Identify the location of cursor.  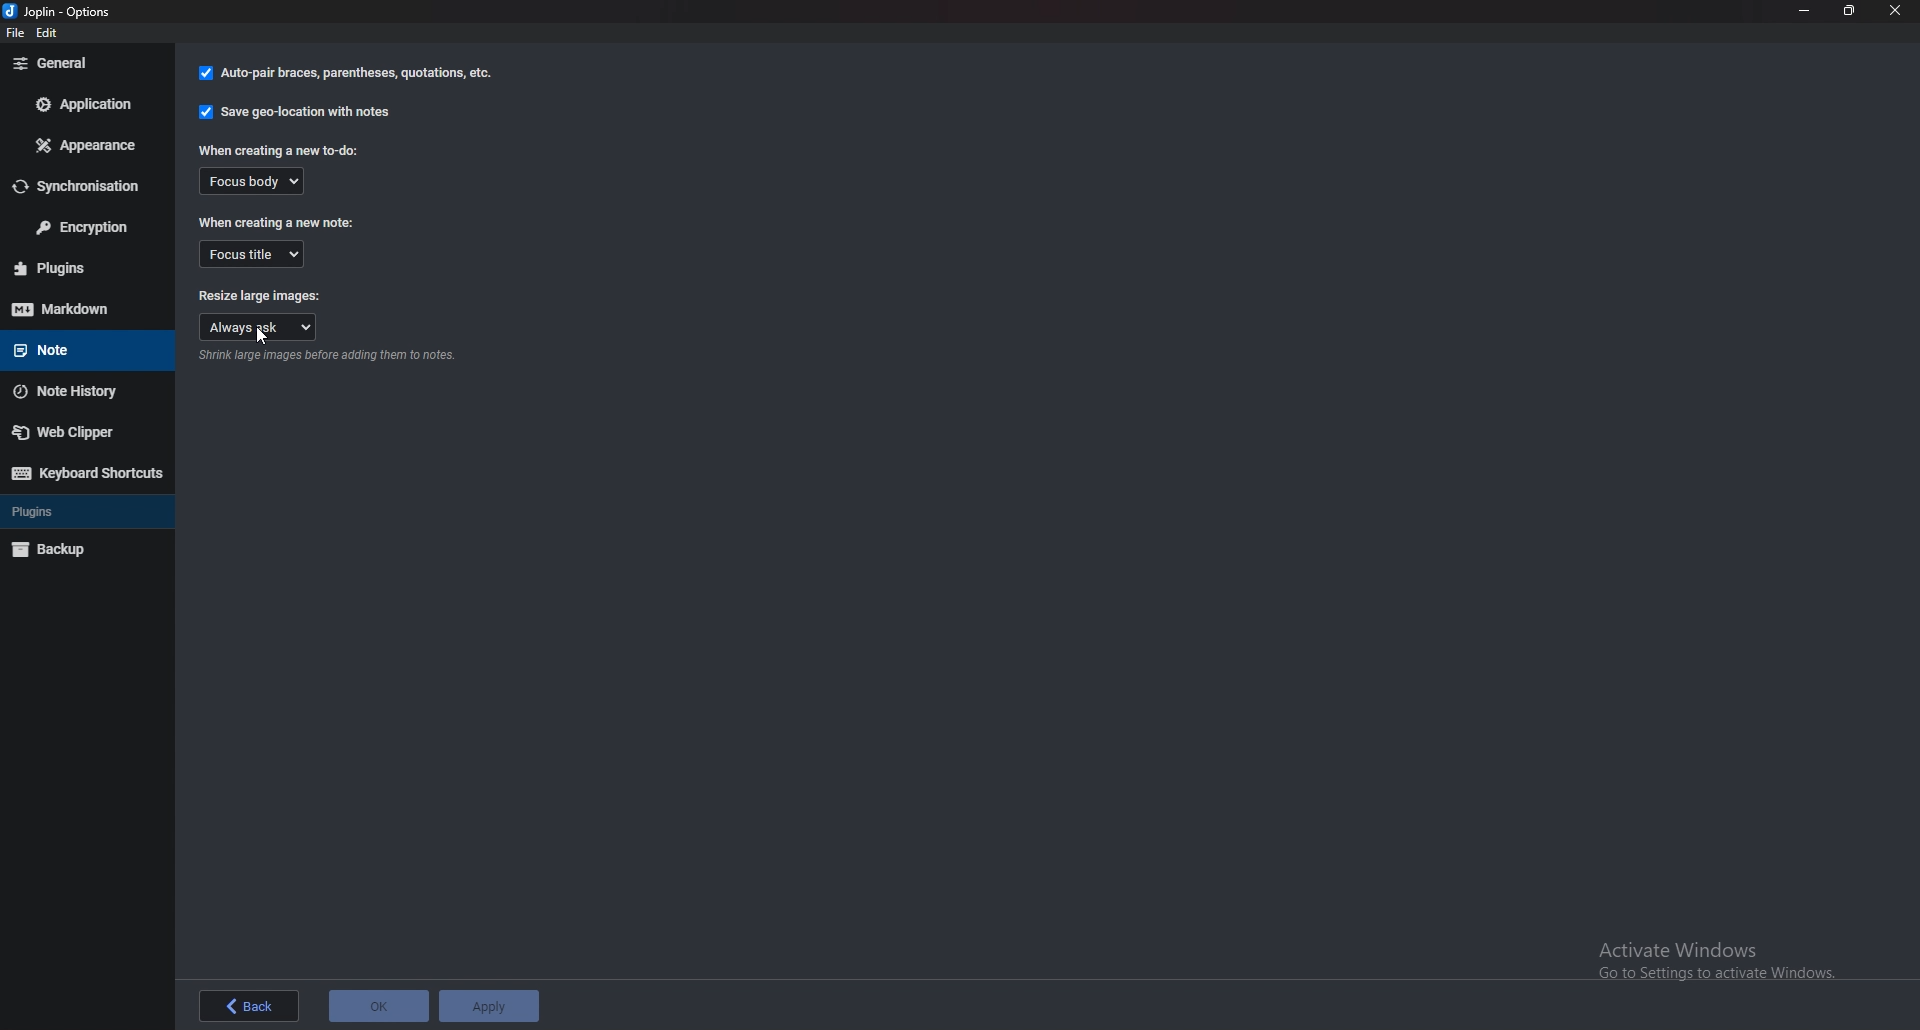
(262, 335).